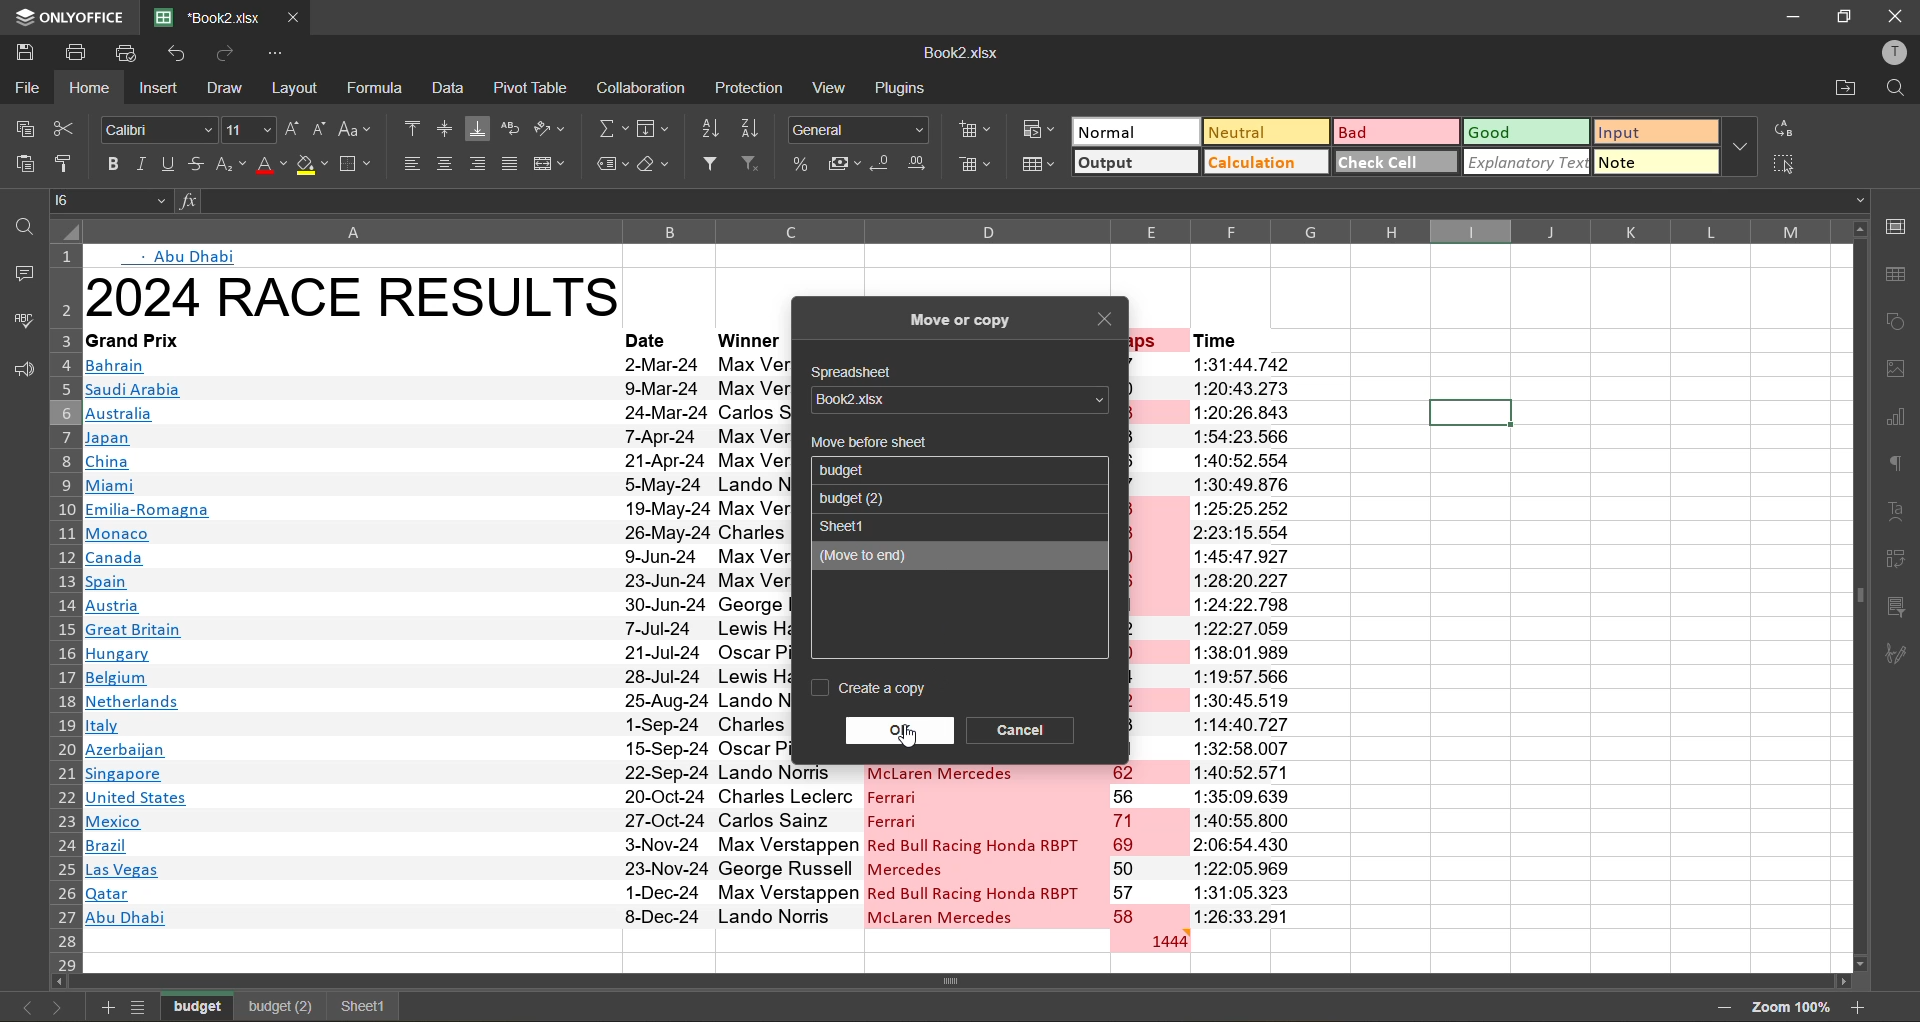 This screenshot has width=1920, height=1022. What do you see at coordinates (67, 14) in the screenshot?
I see `app name` at bounding box center [67, 14].